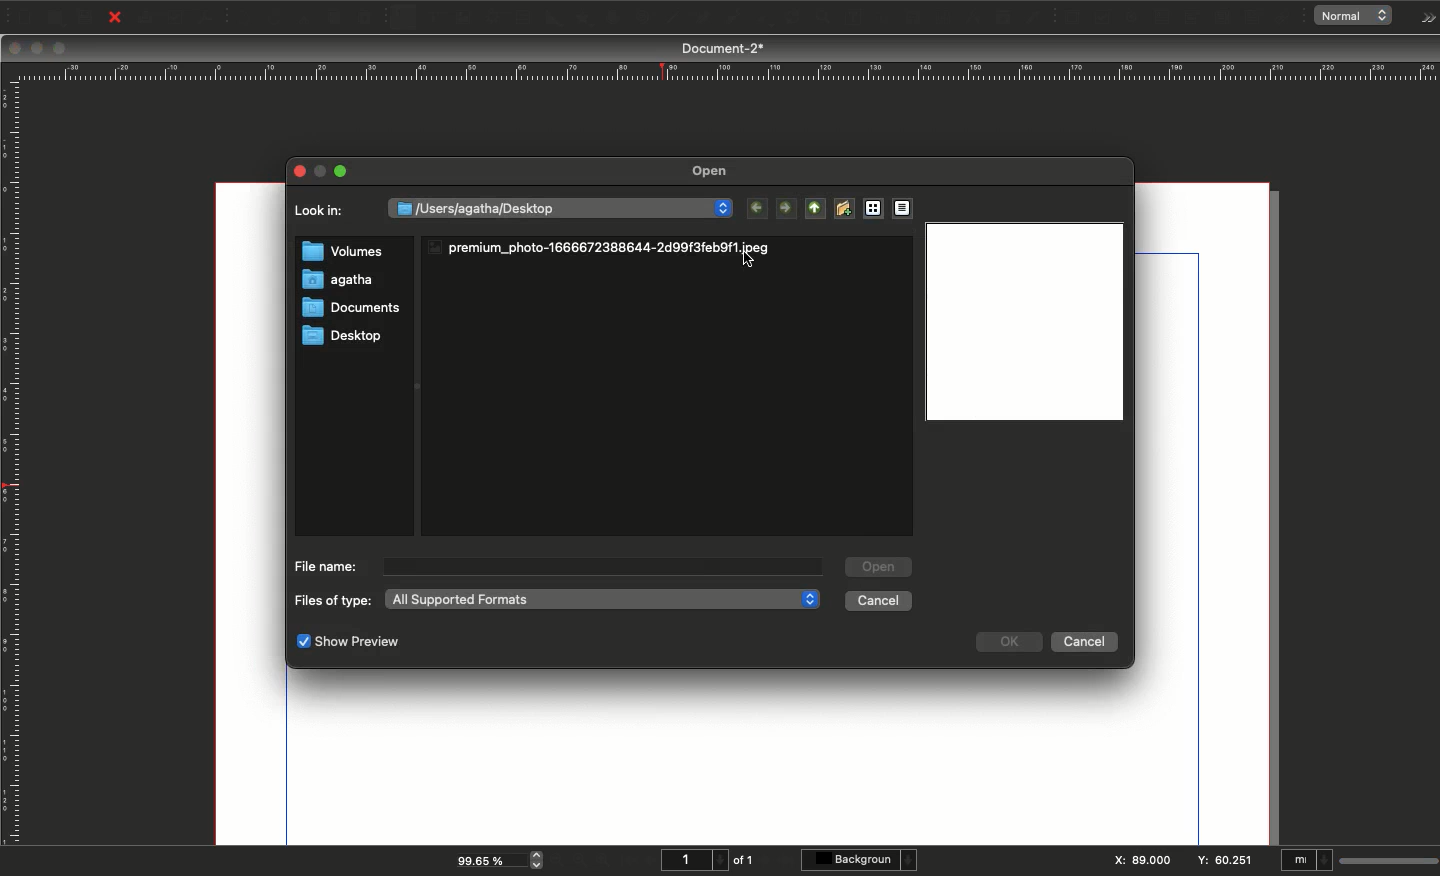  What do you see at coordinates (1255, 18) in the screenshot?
I see `Text annotation` at bounding box center [1255, 18].